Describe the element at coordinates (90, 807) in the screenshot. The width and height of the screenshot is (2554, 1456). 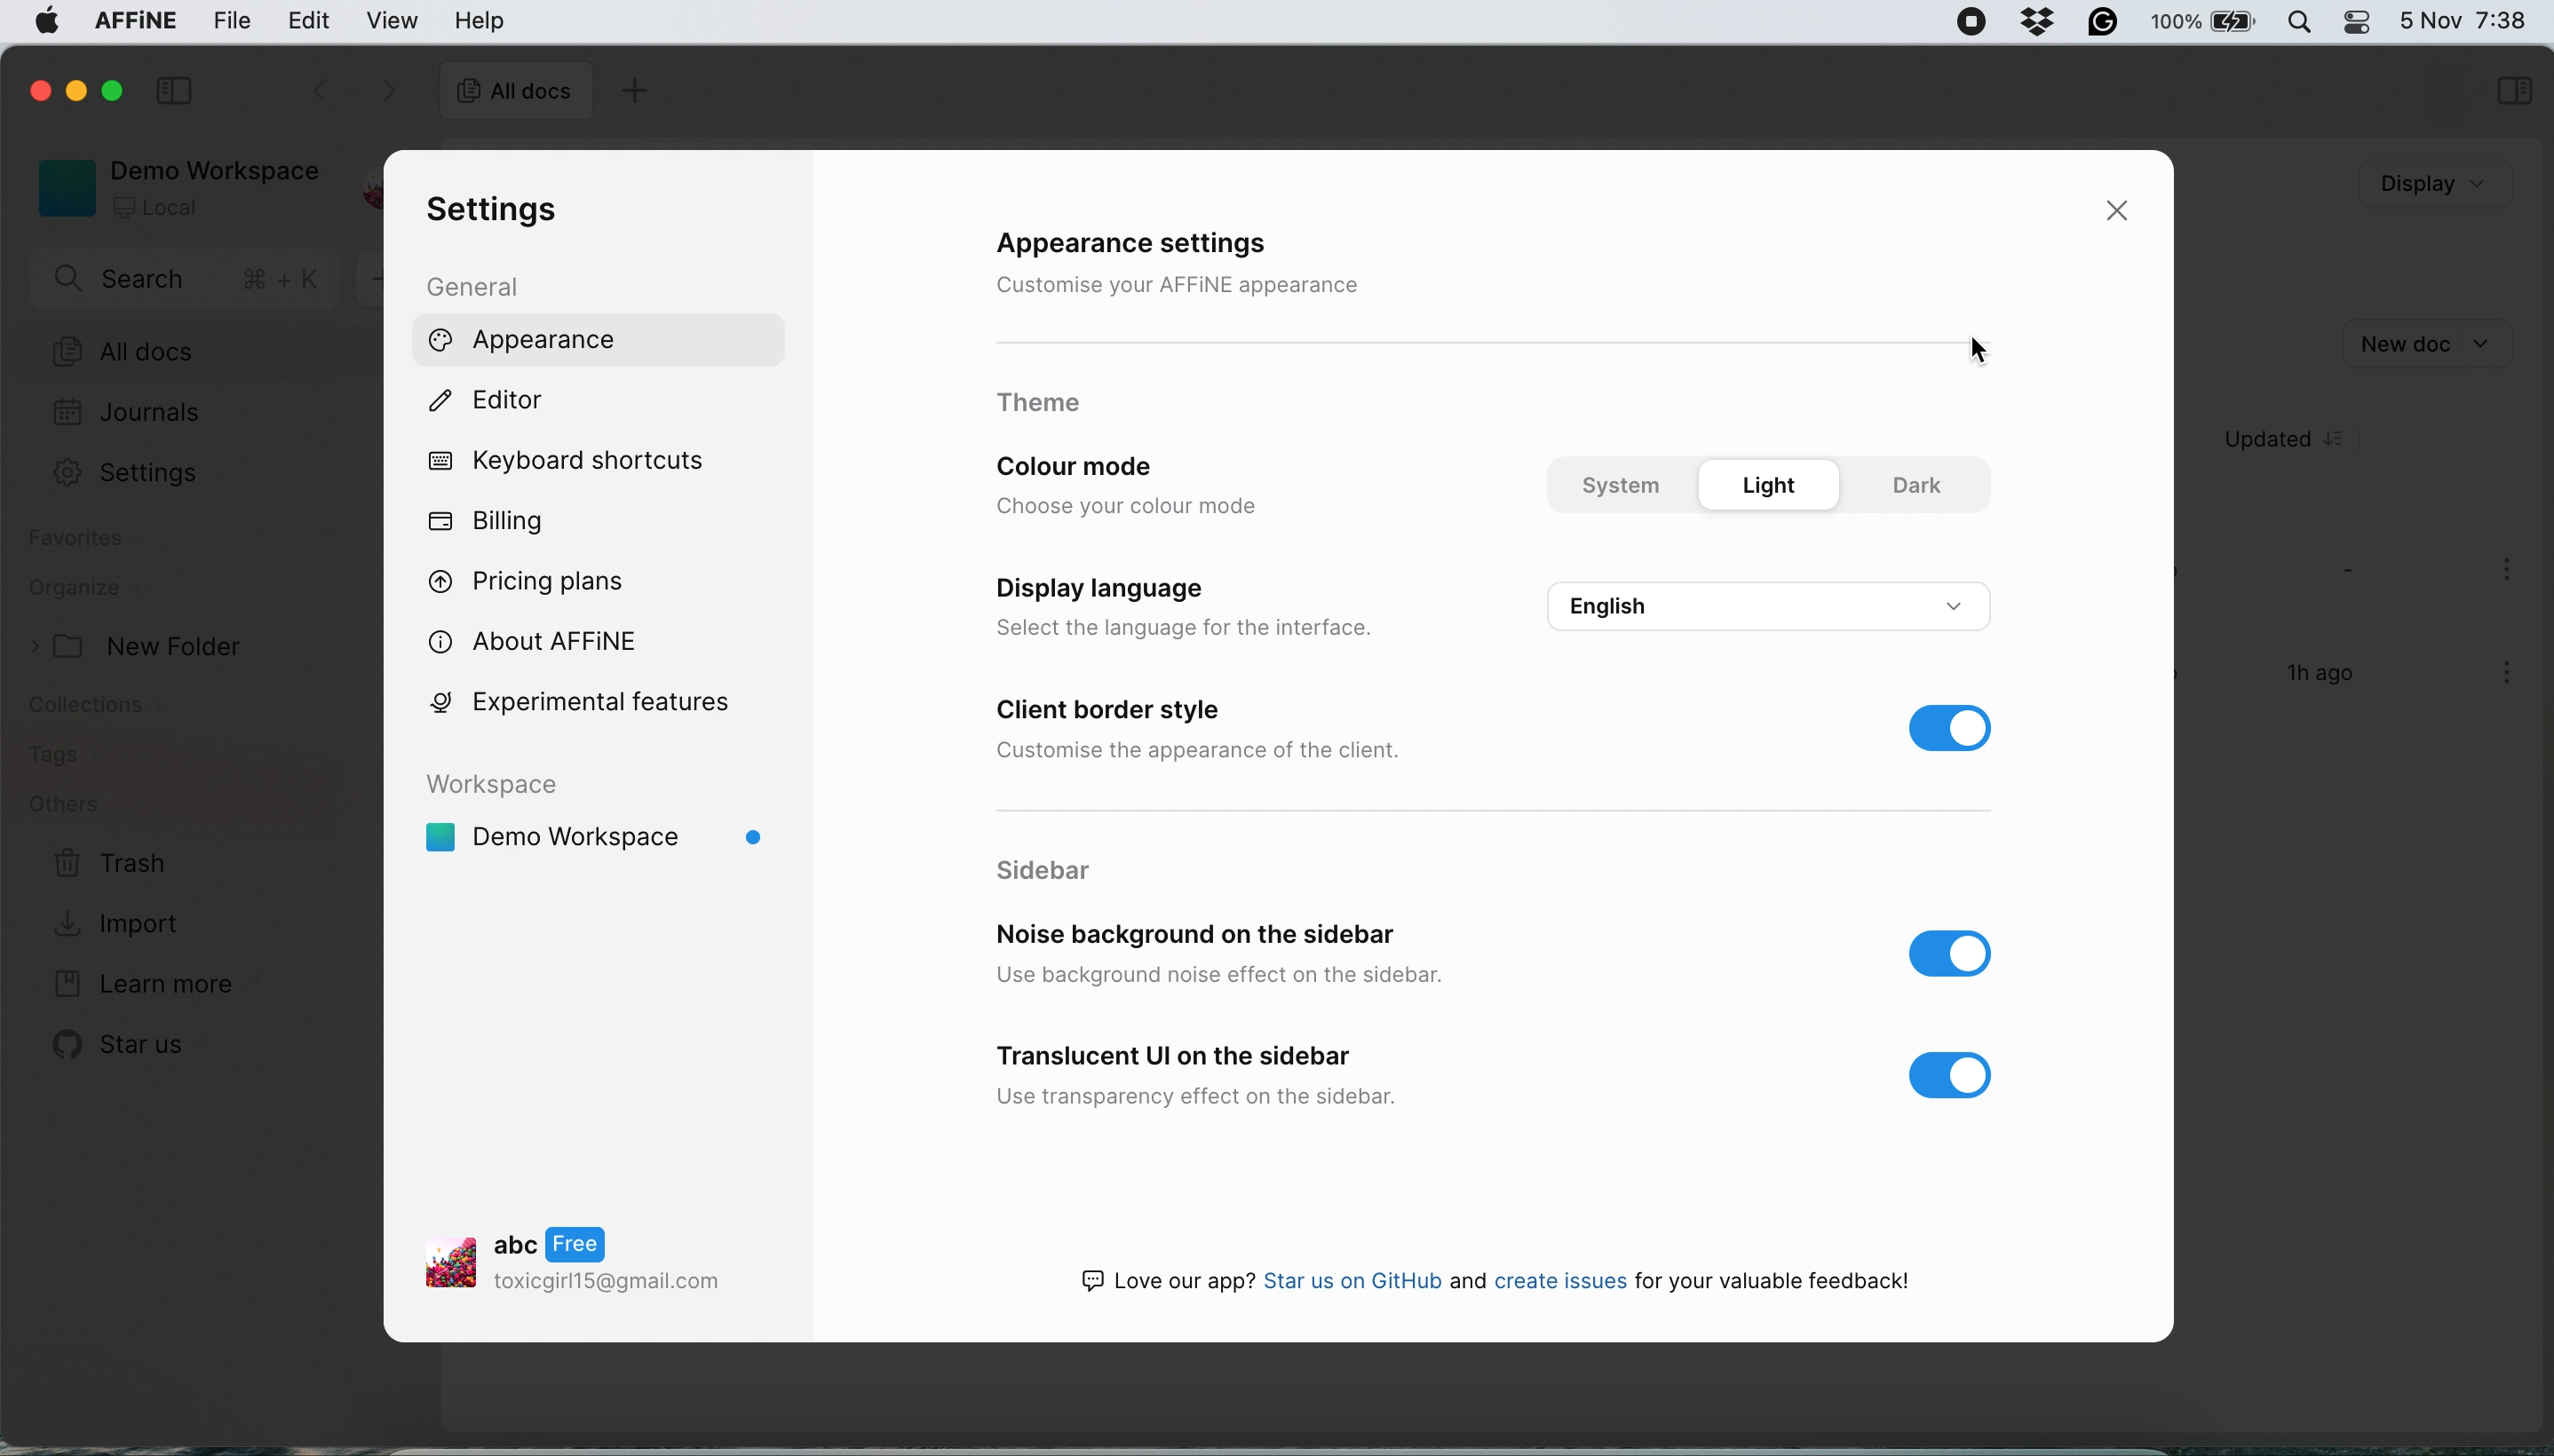
I see `others` at that location.